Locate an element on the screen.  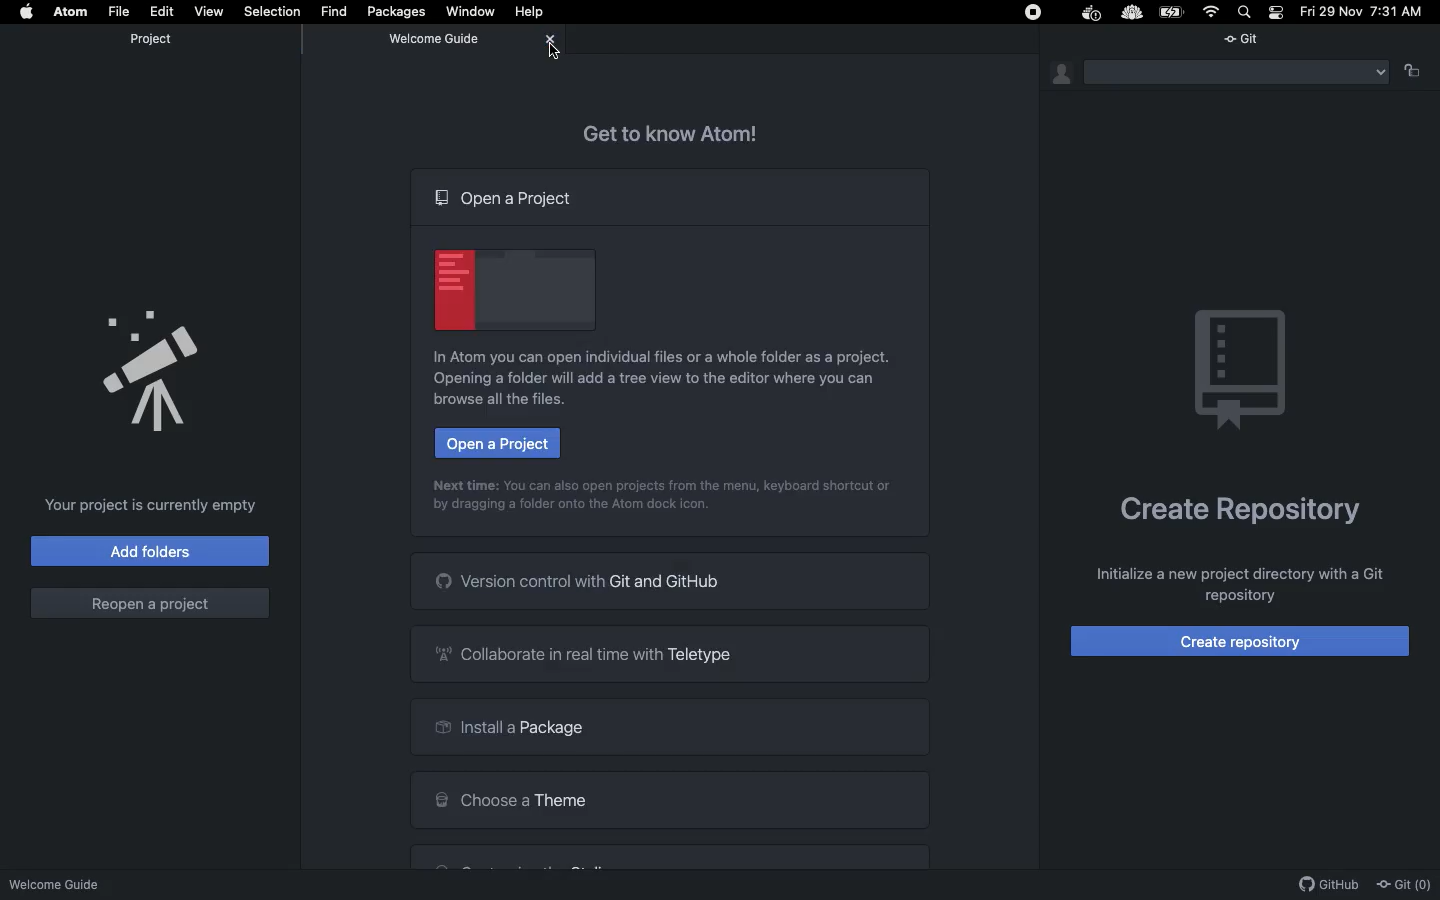
Charge is located at coordinates (1175, 12).